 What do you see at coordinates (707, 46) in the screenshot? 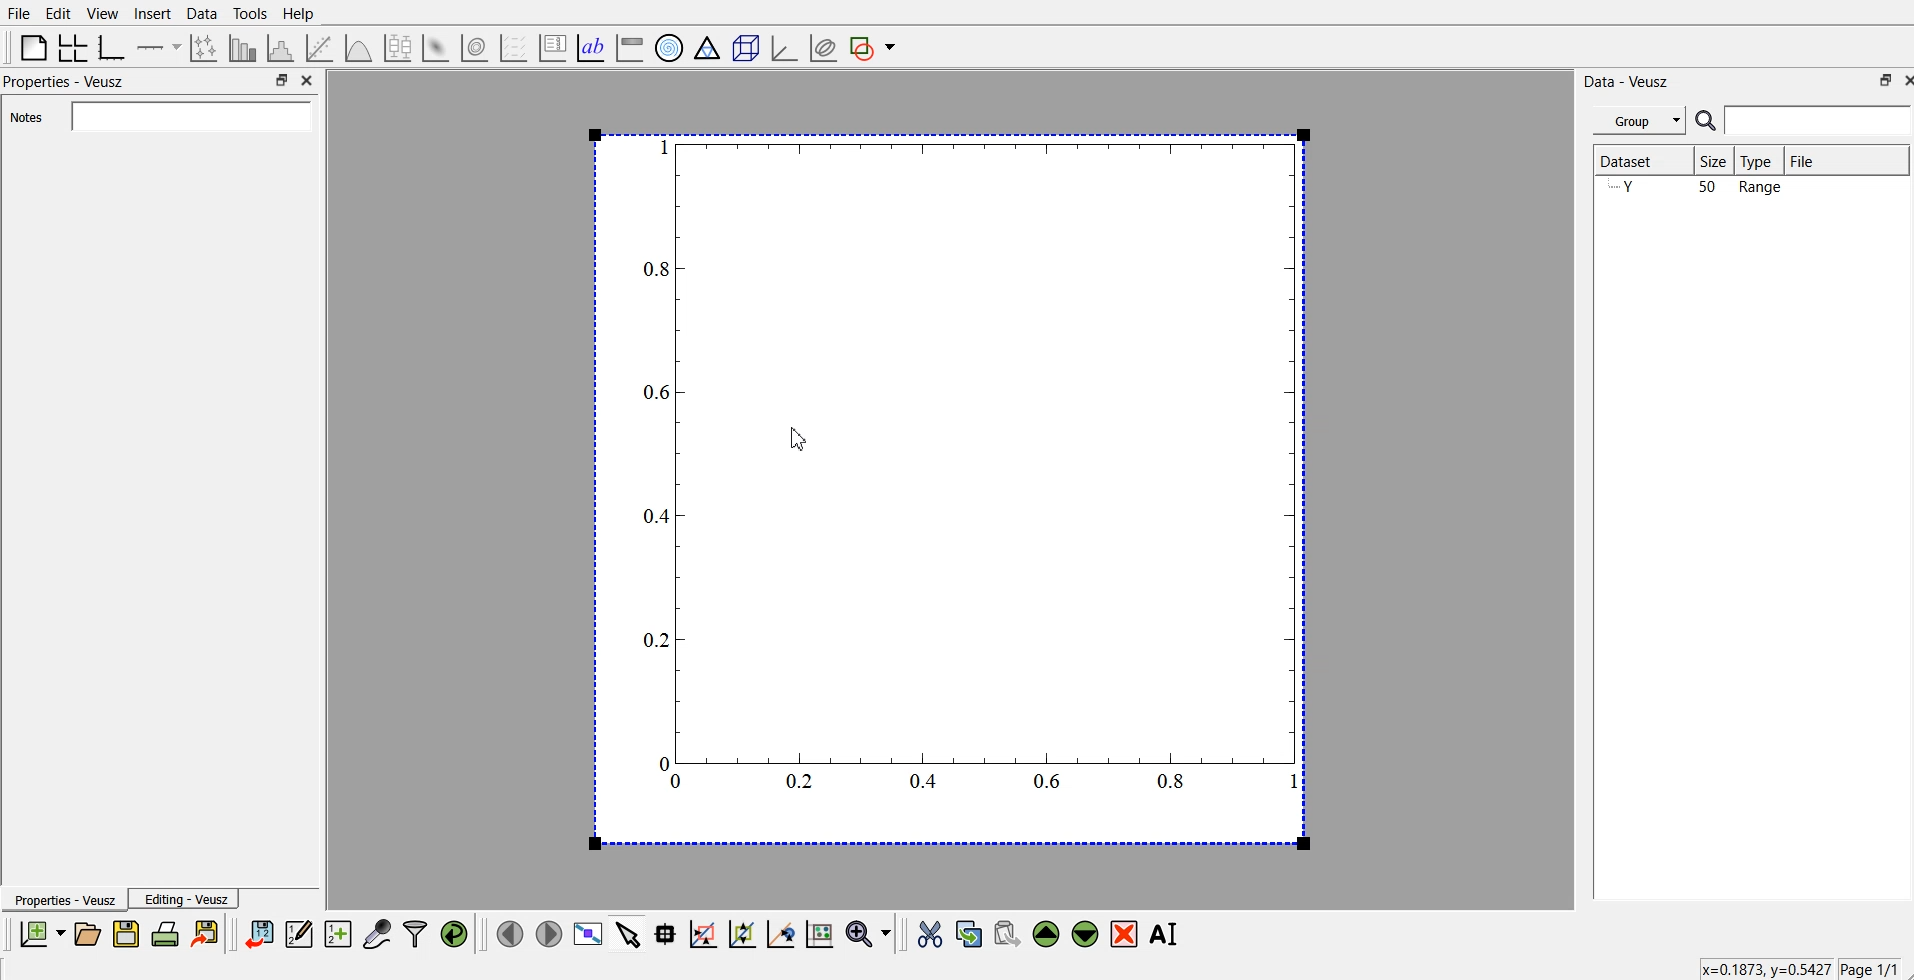
I see `ternary graph` at bounding box center [707, 46].